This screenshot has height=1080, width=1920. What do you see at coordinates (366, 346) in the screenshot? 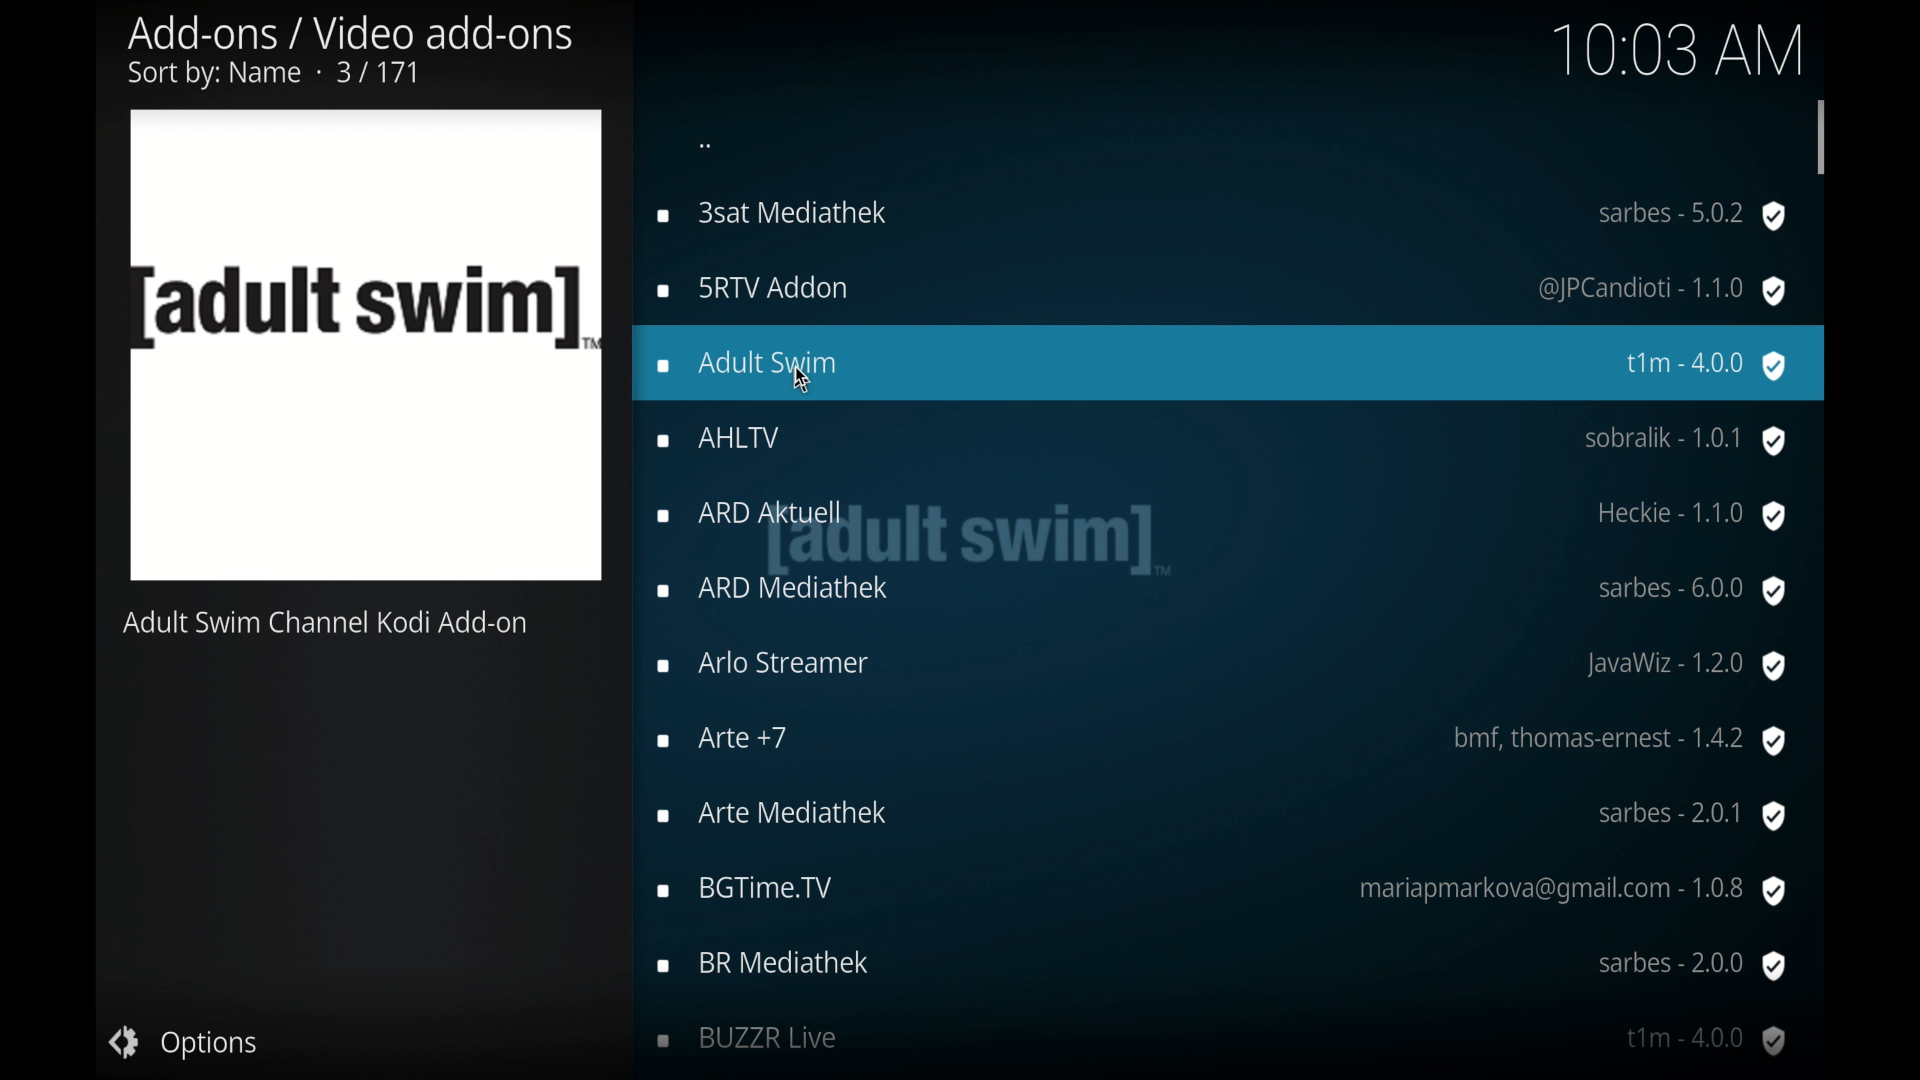
I see `adult swim icon` at bounding box center [366, 346].